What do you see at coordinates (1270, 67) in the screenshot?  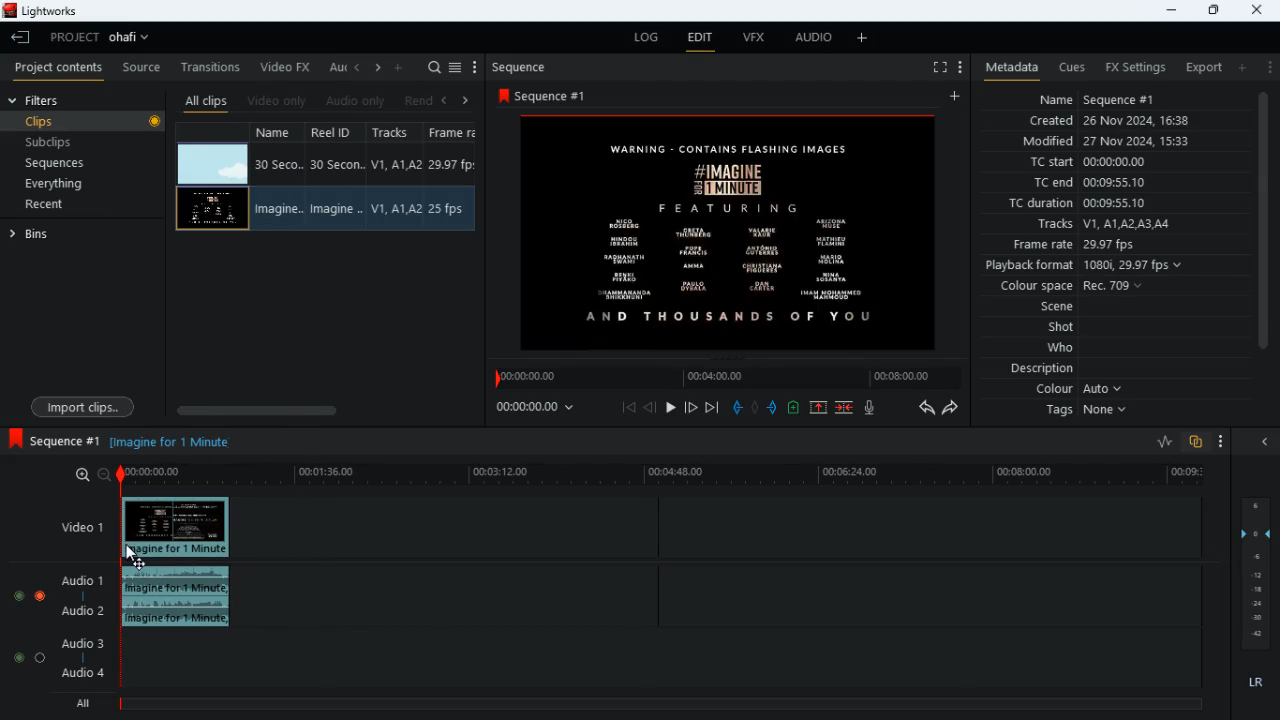 I see `more` at bounding box center [1270, 67].